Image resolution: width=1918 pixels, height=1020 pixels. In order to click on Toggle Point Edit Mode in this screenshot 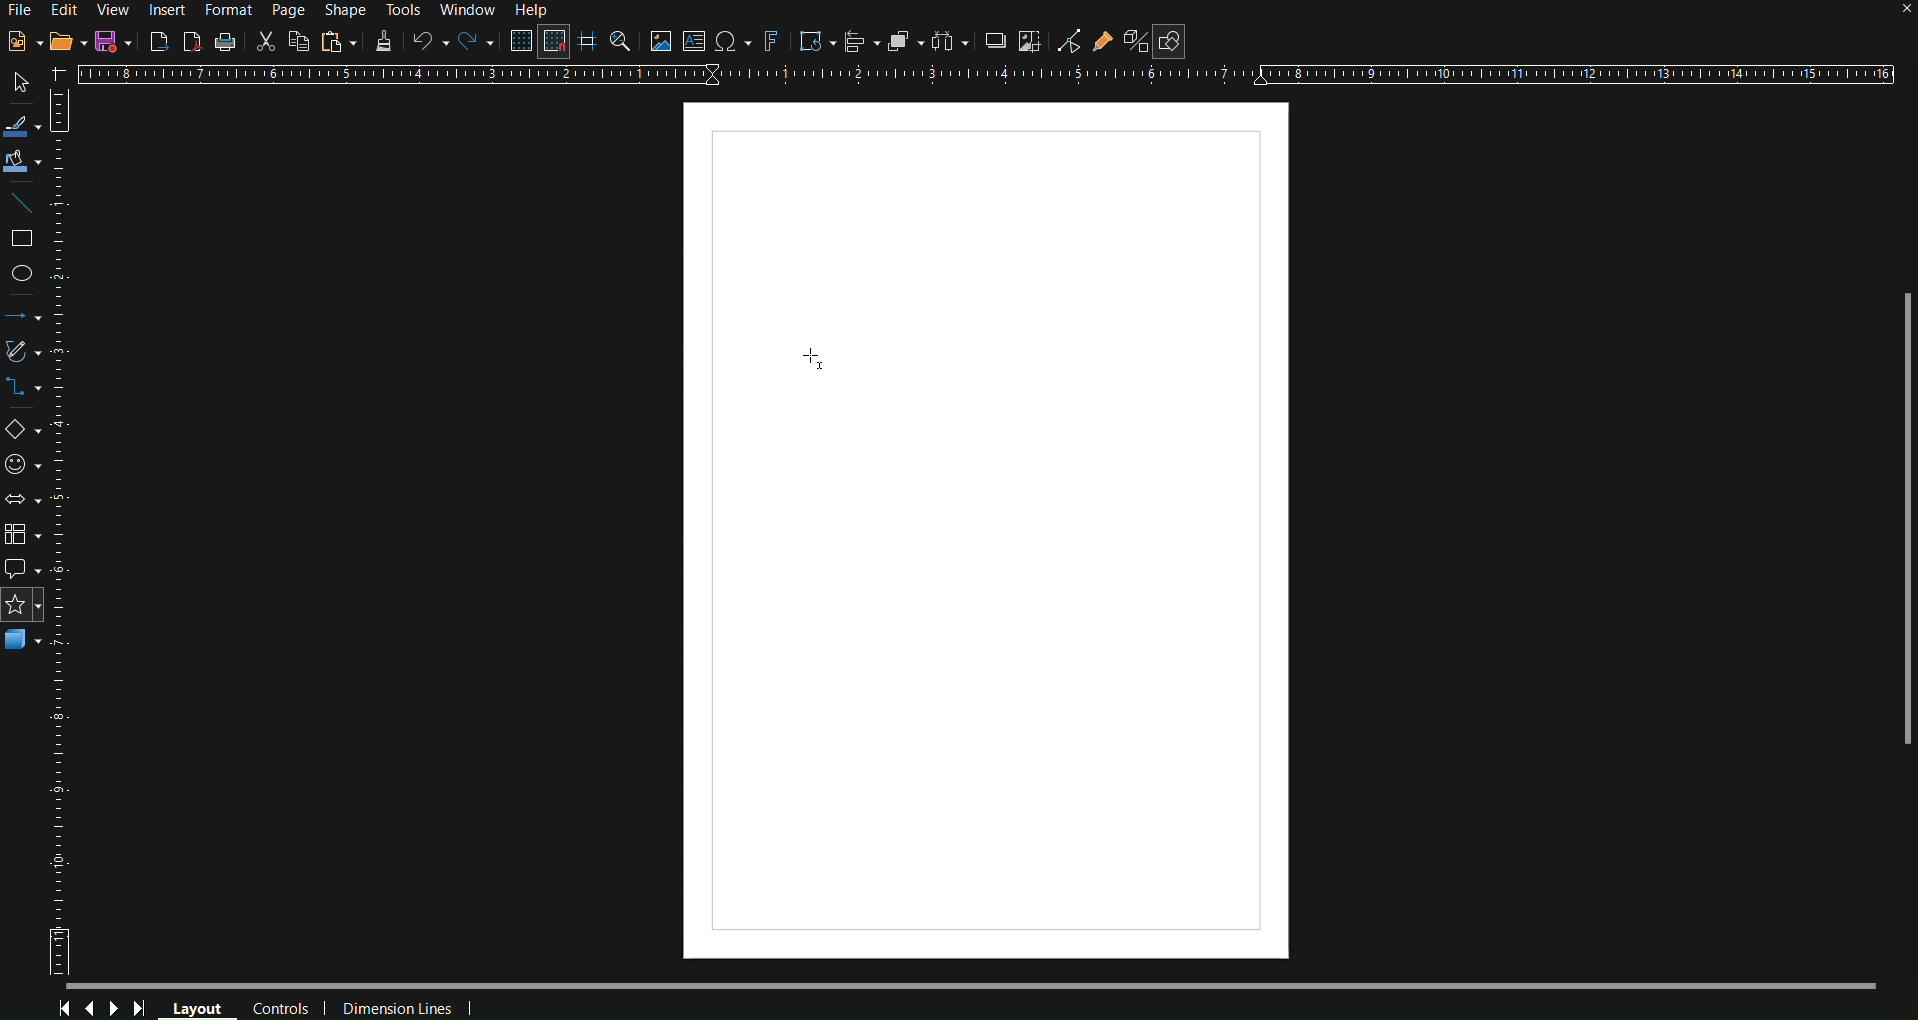, I will do `click(1070, 42)`.